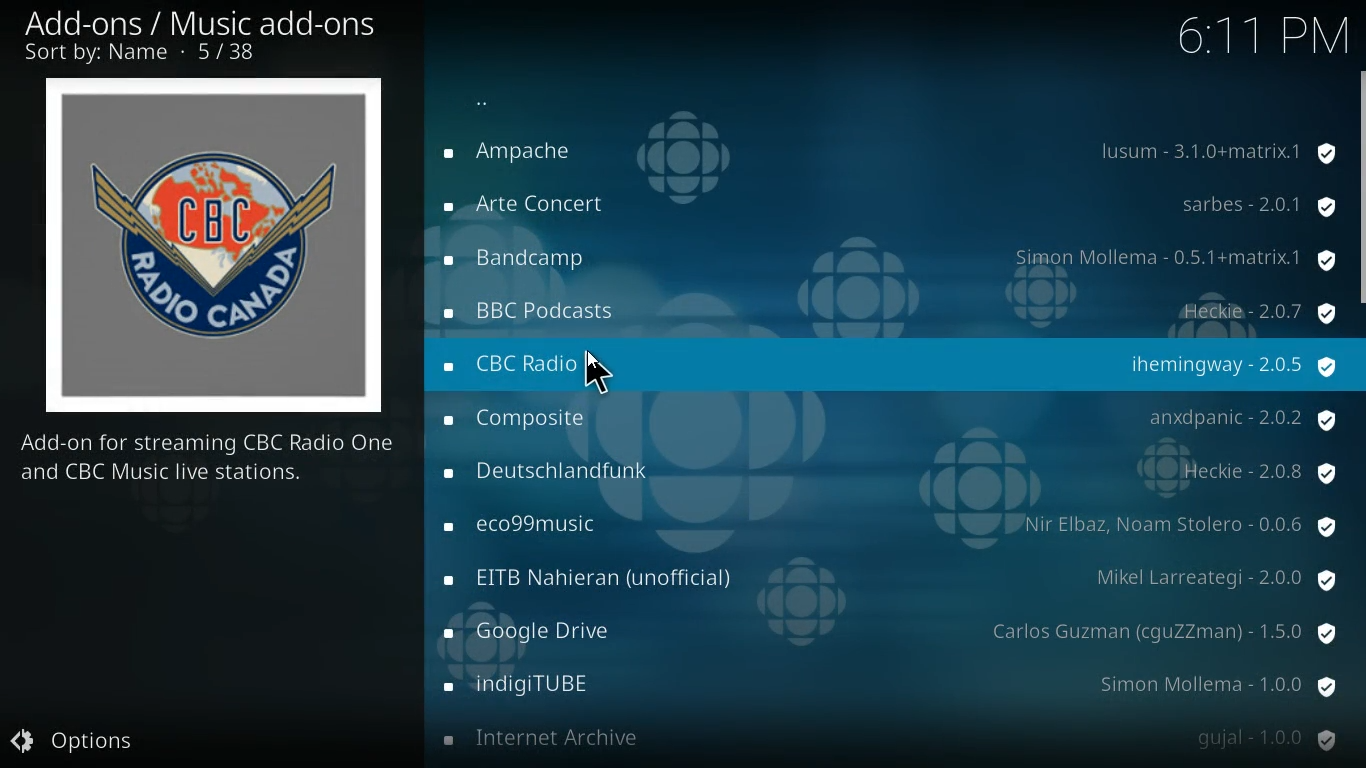 The width and height of the screenshot is (1366, 768). Describe the element at coordinates (1259, 314) in the screenshot. I see `protection` at that location.